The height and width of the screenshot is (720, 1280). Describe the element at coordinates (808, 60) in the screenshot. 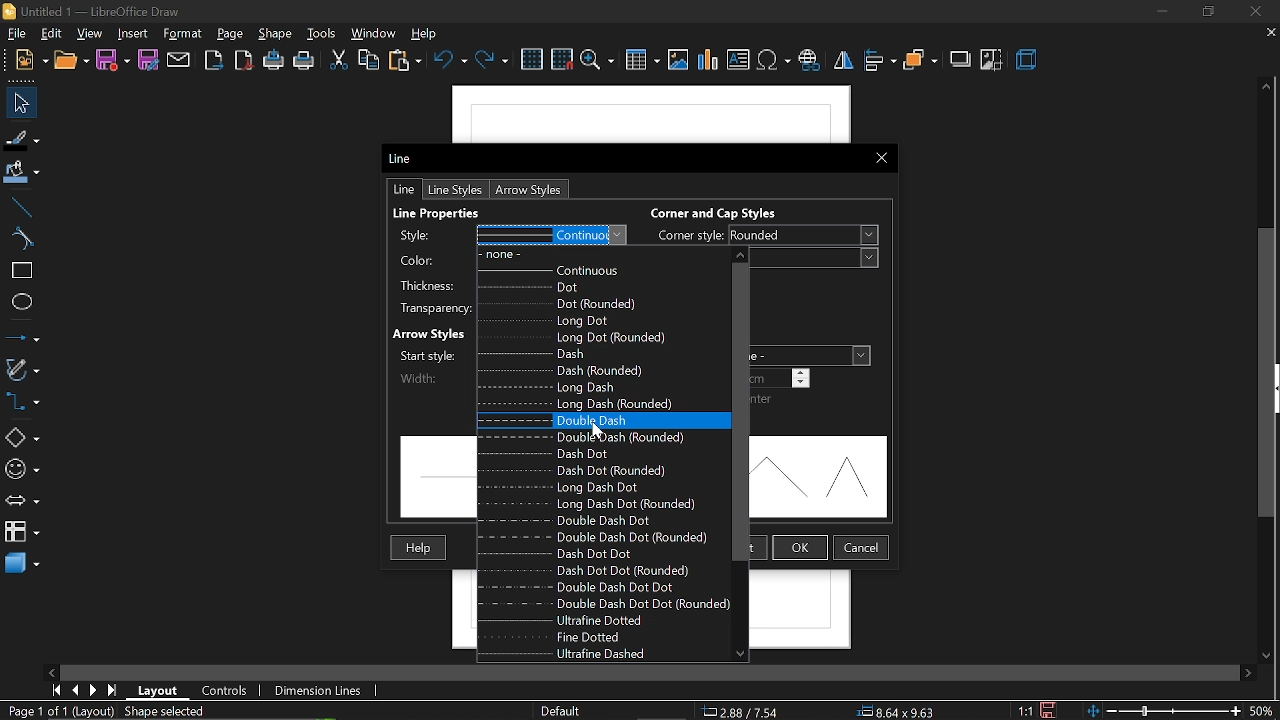

I see `insert hyperlink` at that location.